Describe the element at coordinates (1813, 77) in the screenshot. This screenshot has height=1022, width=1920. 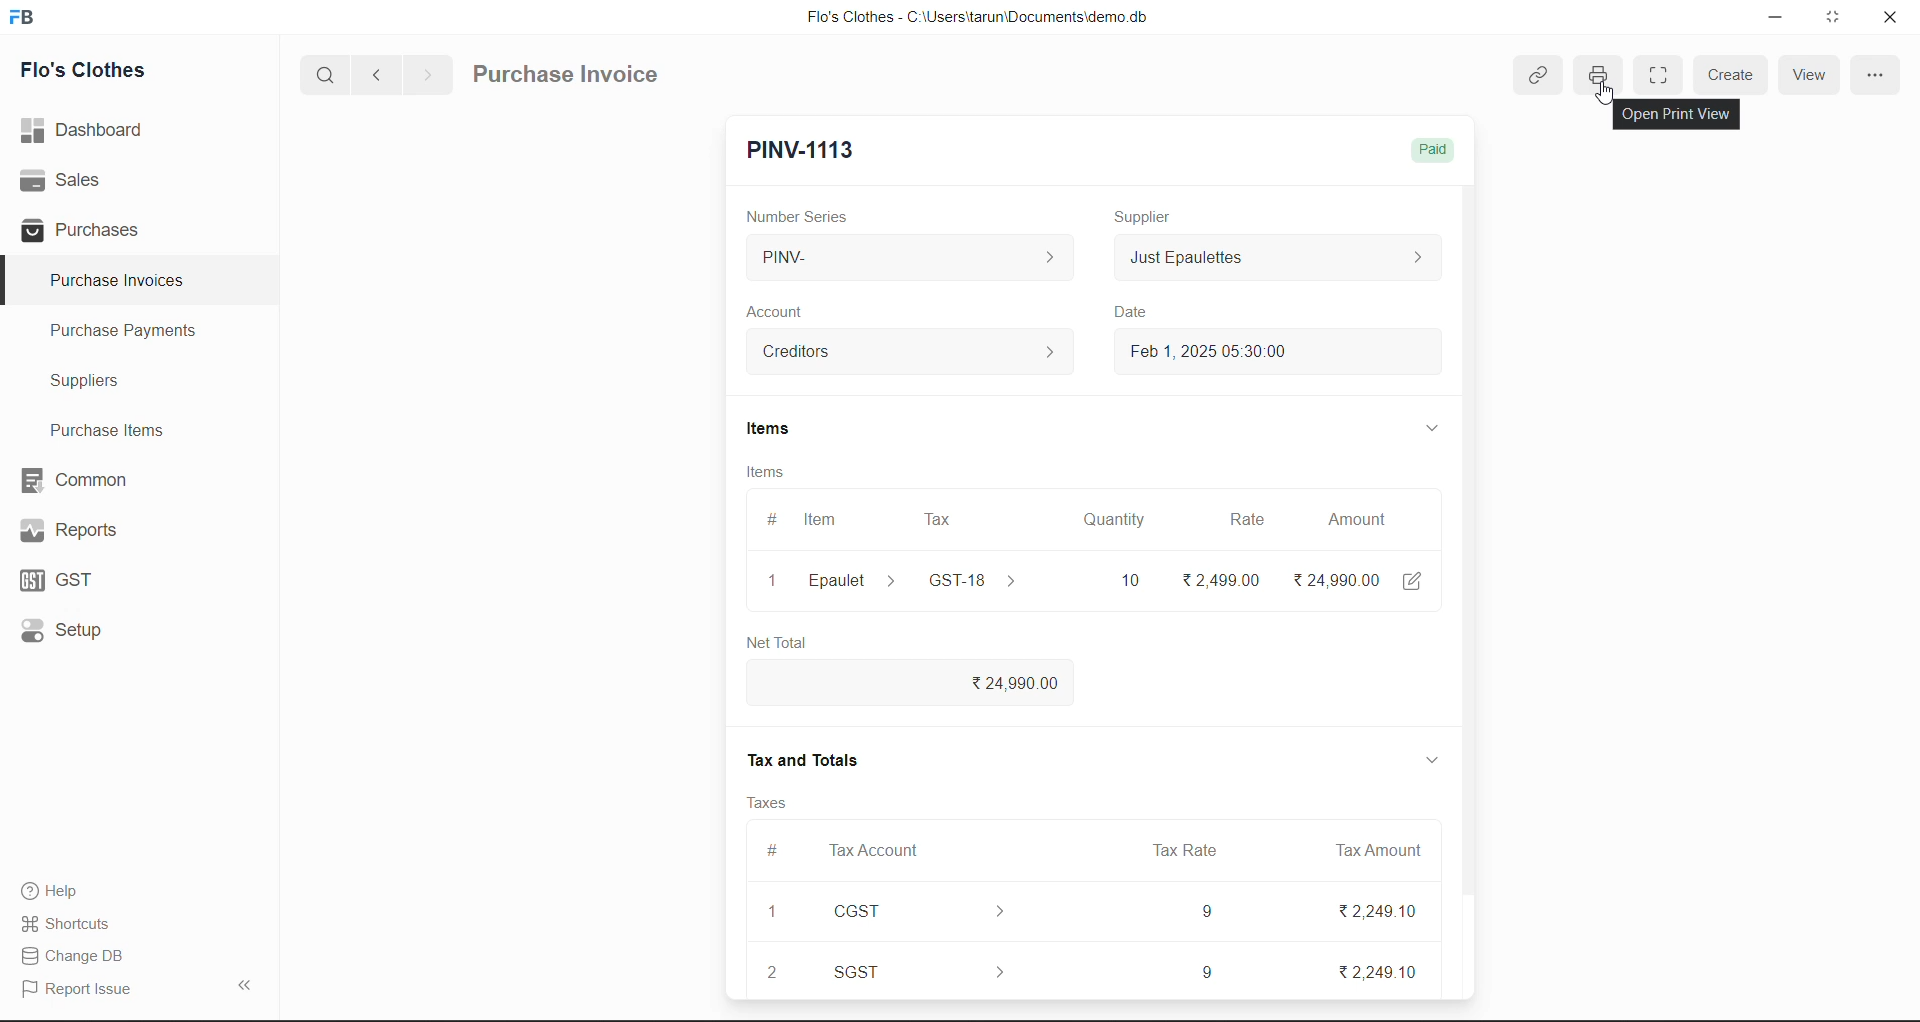
I see `view` at that location.